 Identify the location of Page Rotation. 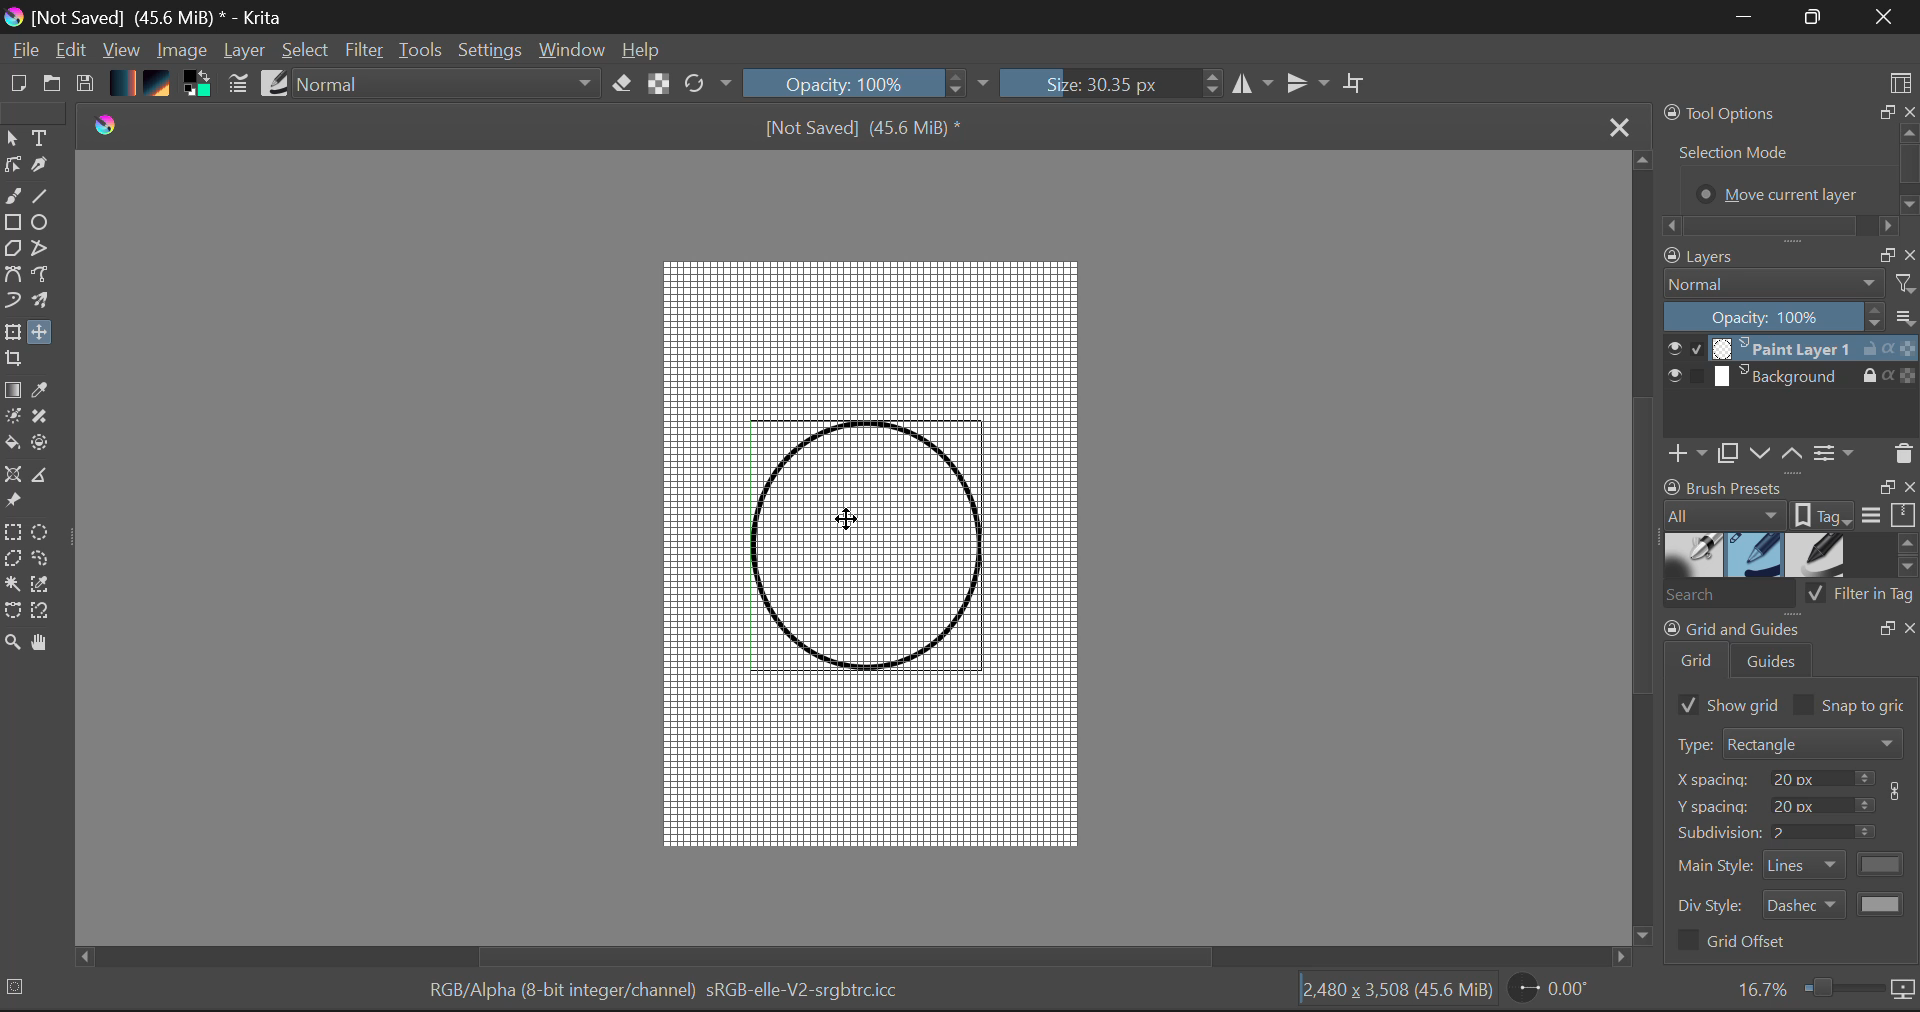
(1556, 992).